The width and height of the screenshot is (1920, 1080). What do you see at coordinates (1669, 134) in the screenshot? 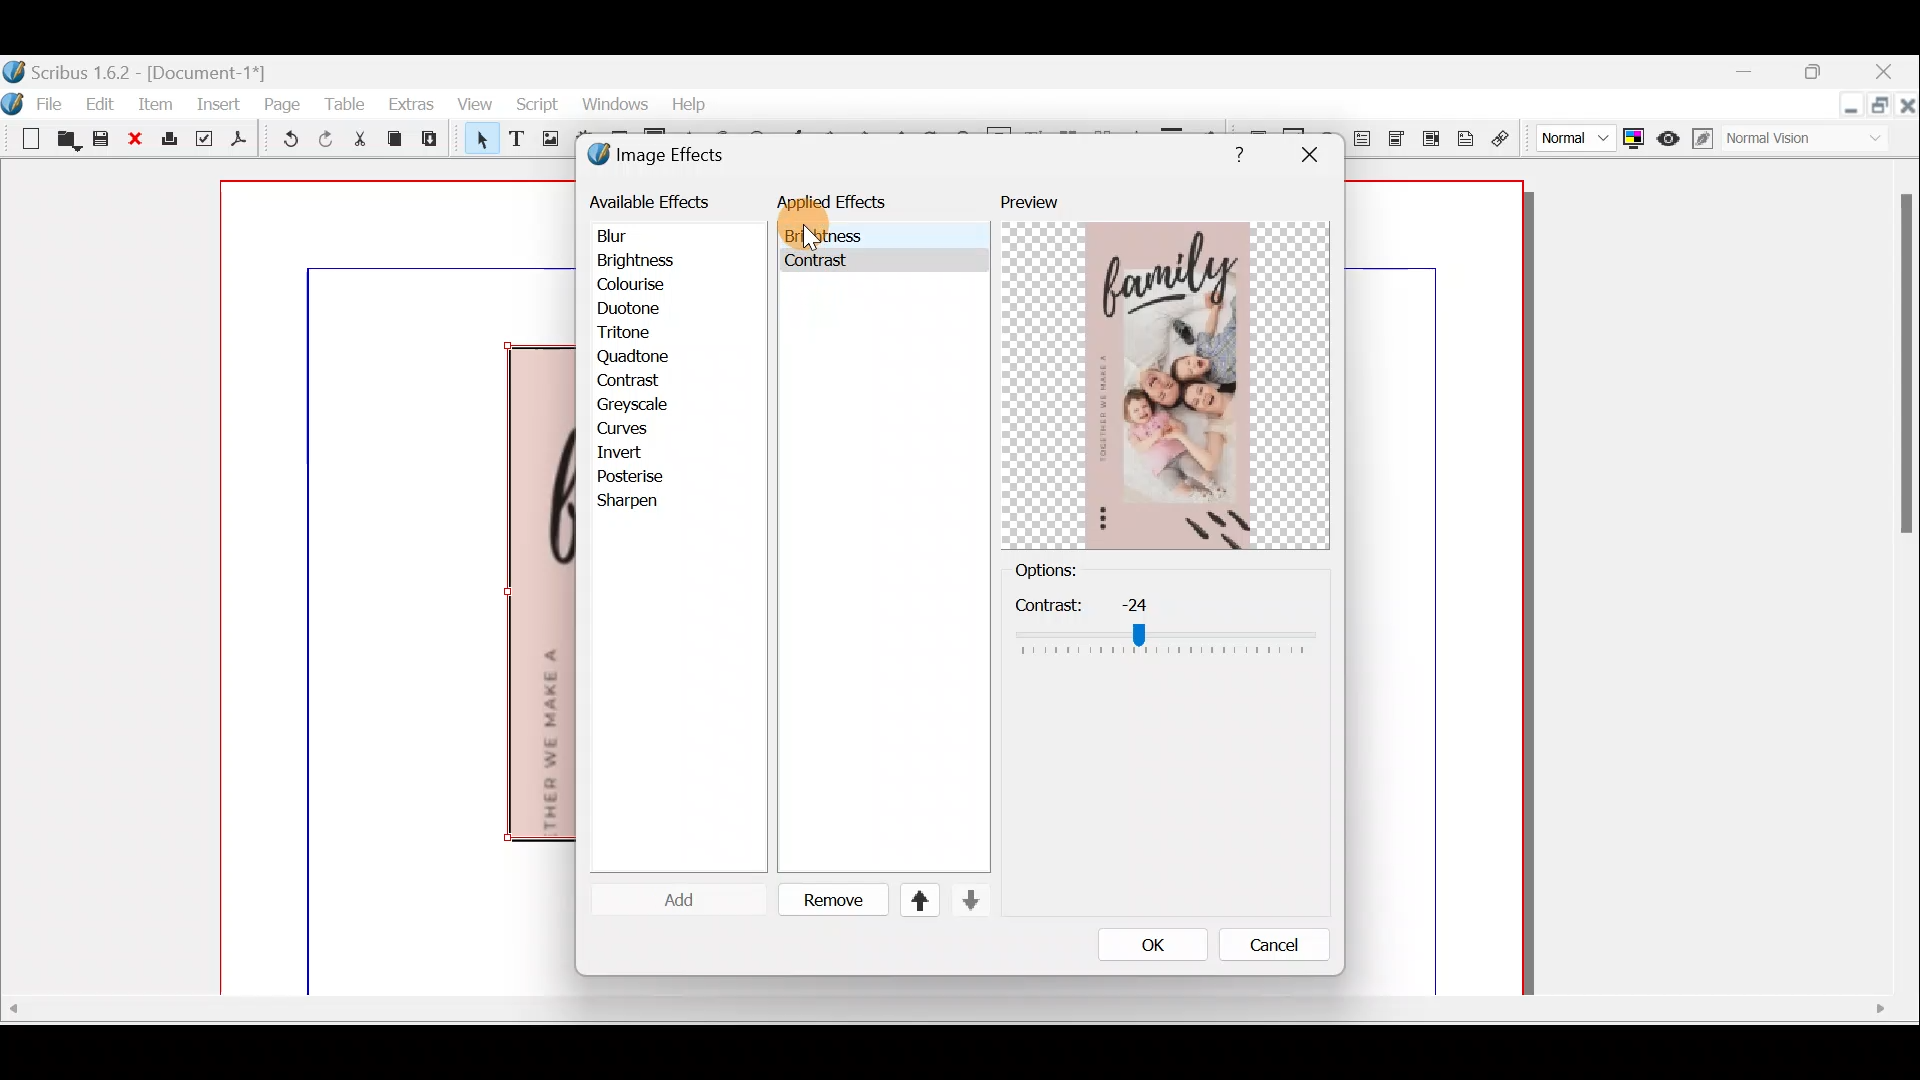
I see `Preview mode` at bounding box center [1669, 134].